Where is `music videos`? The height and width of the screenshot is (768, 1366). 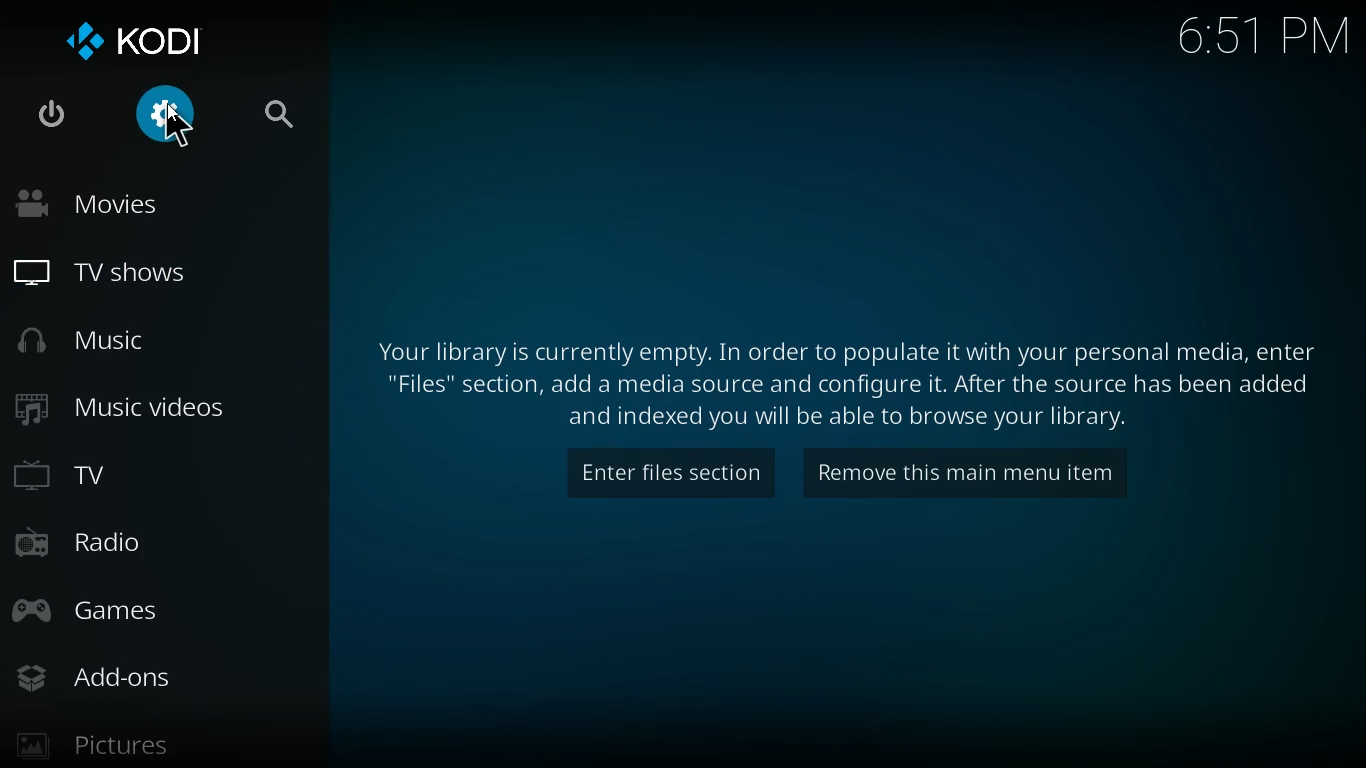 music videos is located at coordinates (151, 409).